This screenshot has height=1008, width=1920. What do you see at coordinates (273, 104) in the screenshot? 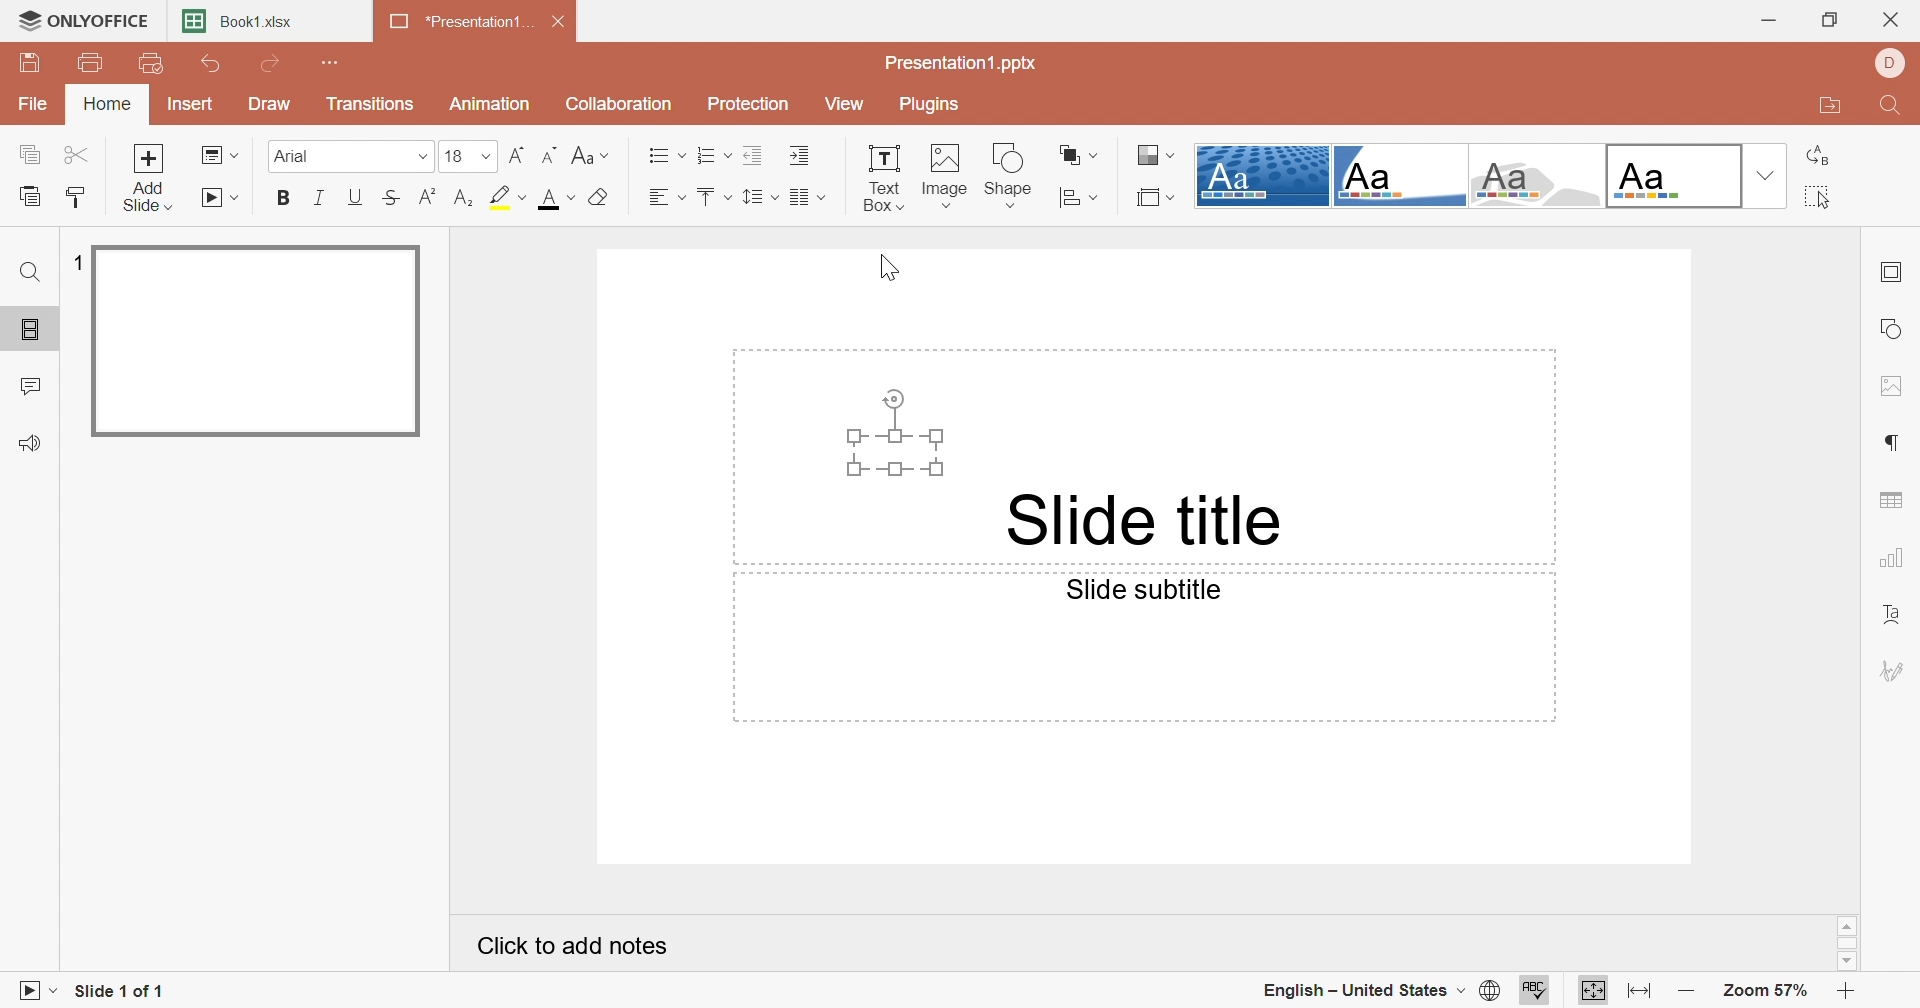
I see `Draw` at bounding box center [273, 104].